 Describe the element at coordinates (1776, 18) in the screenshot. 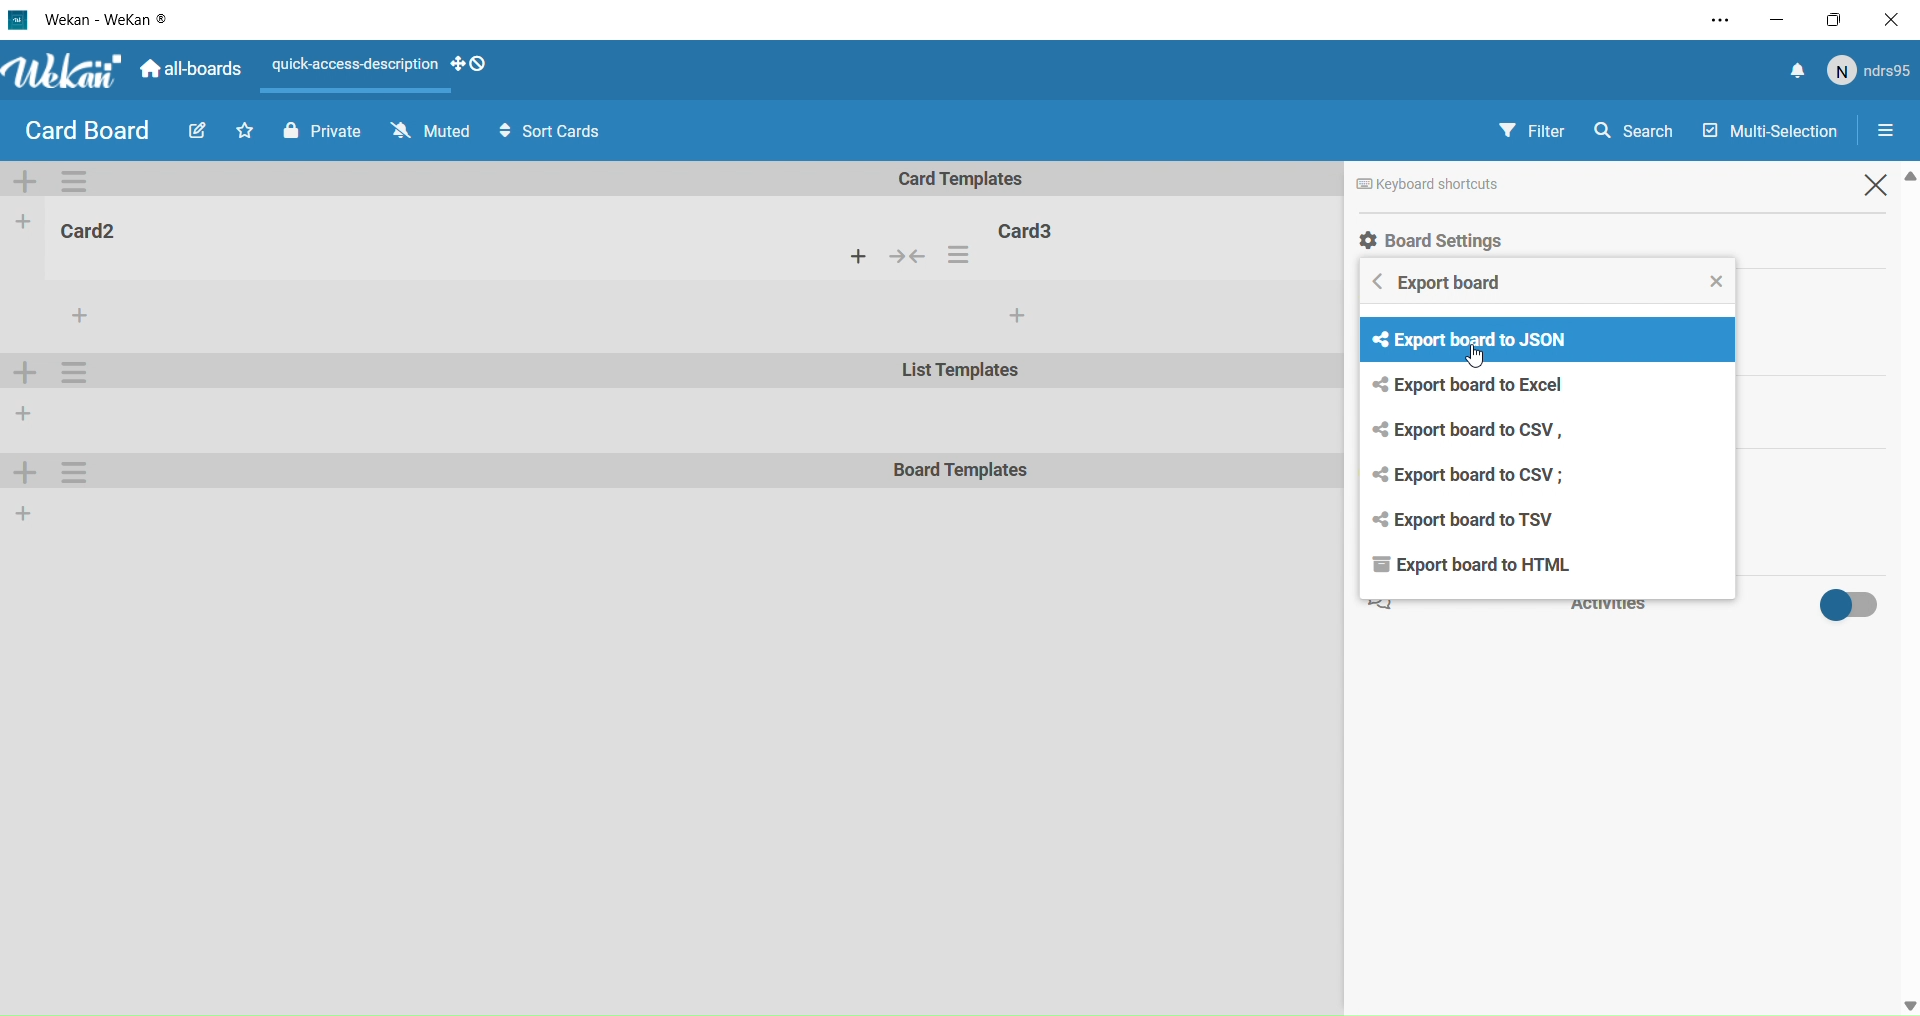

I see `minimize` at that location.